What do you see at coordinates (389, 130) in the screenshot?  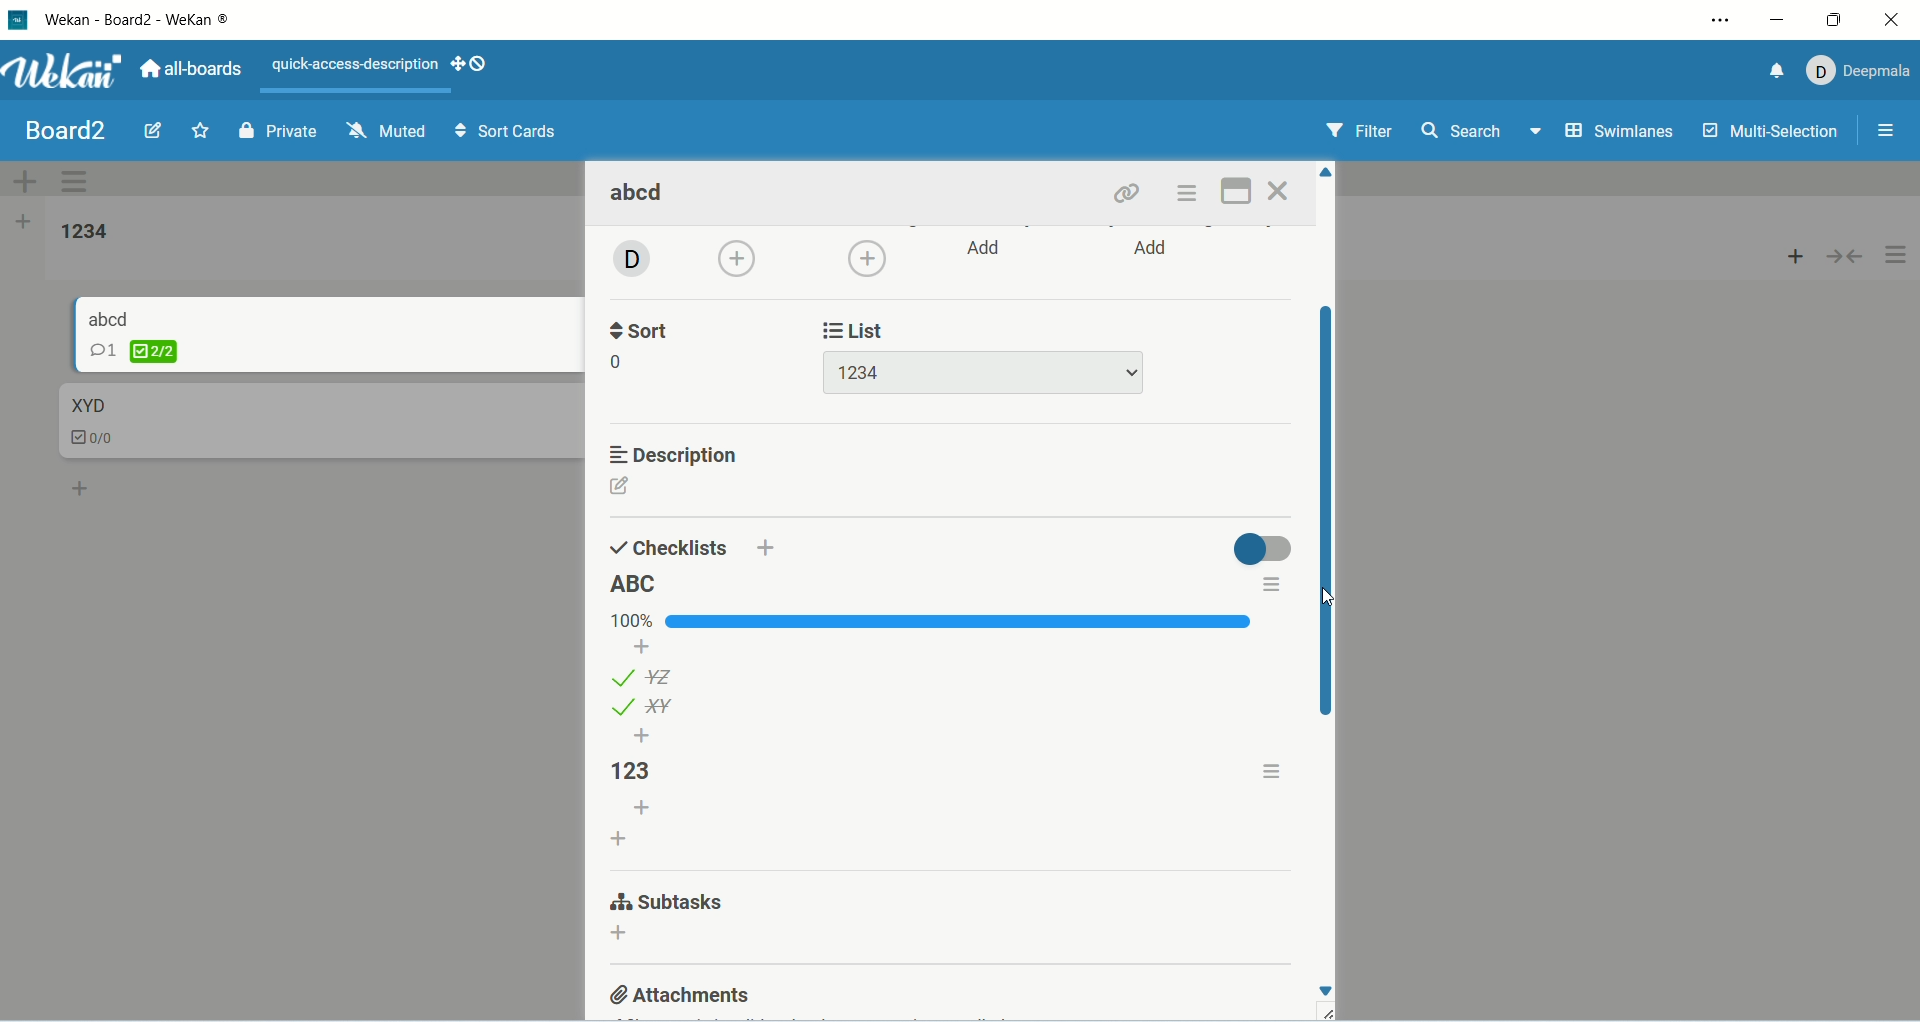 I see `muted` at bounding box center [389, 130].